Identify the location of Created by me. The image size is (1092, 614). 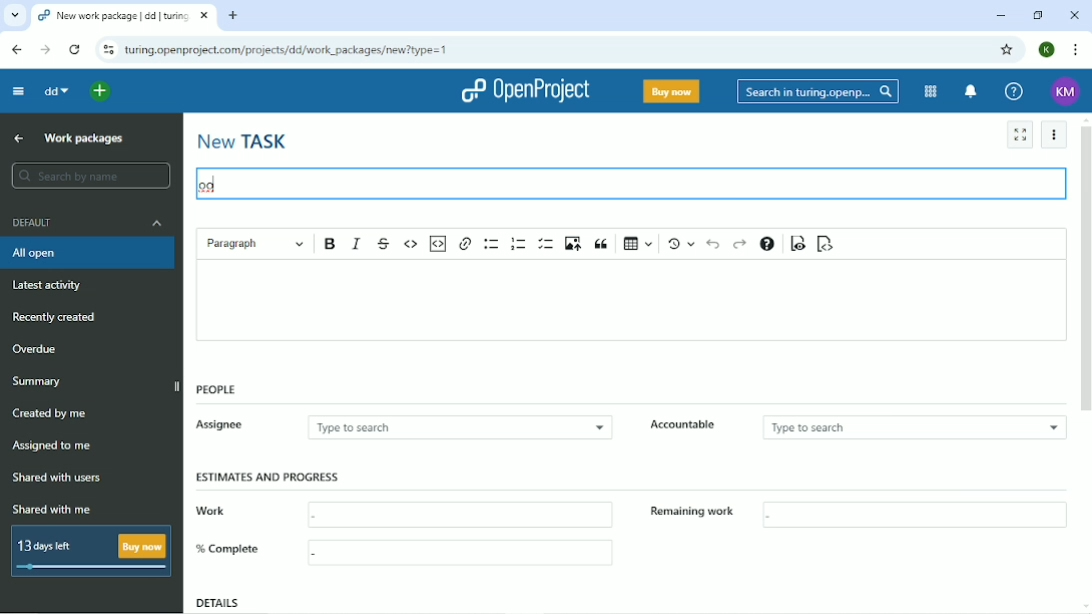
(49, 414).